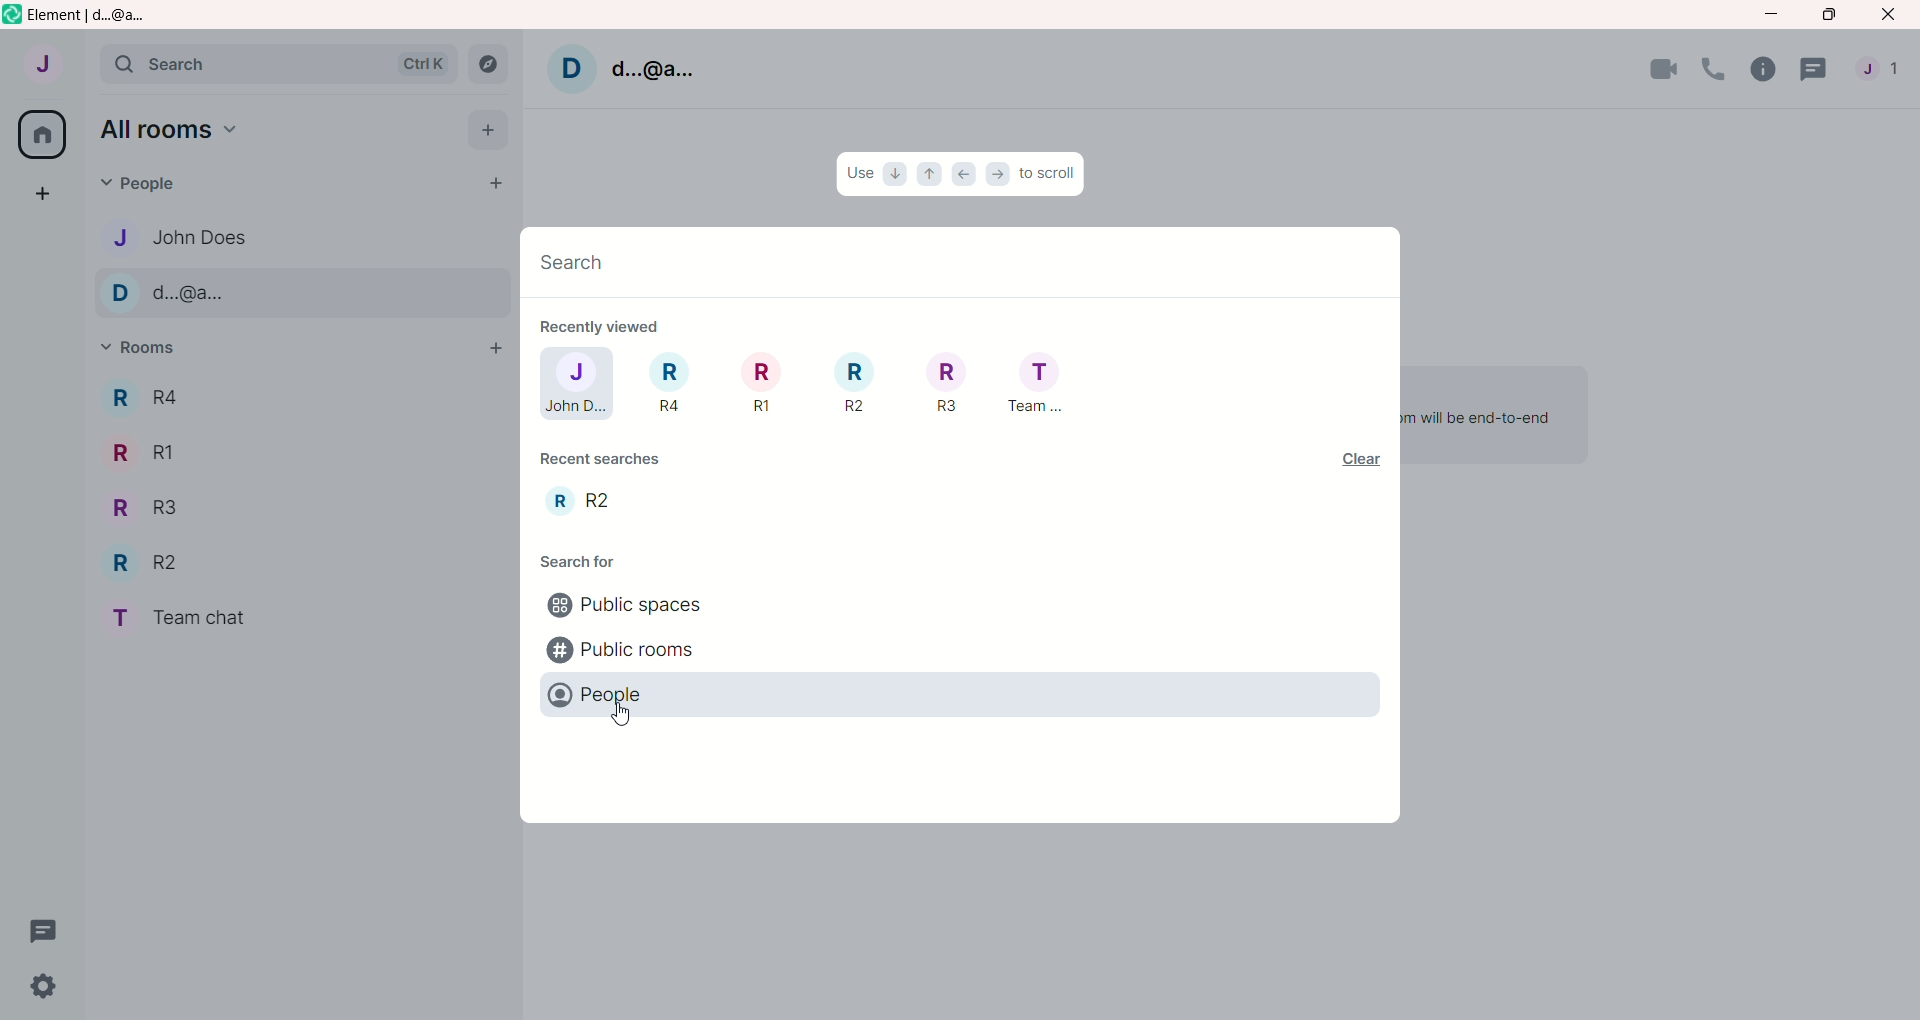  What do you see at coordinates (634, 692) in the screenshot?
I see `people` at bounding box center [634, 692].